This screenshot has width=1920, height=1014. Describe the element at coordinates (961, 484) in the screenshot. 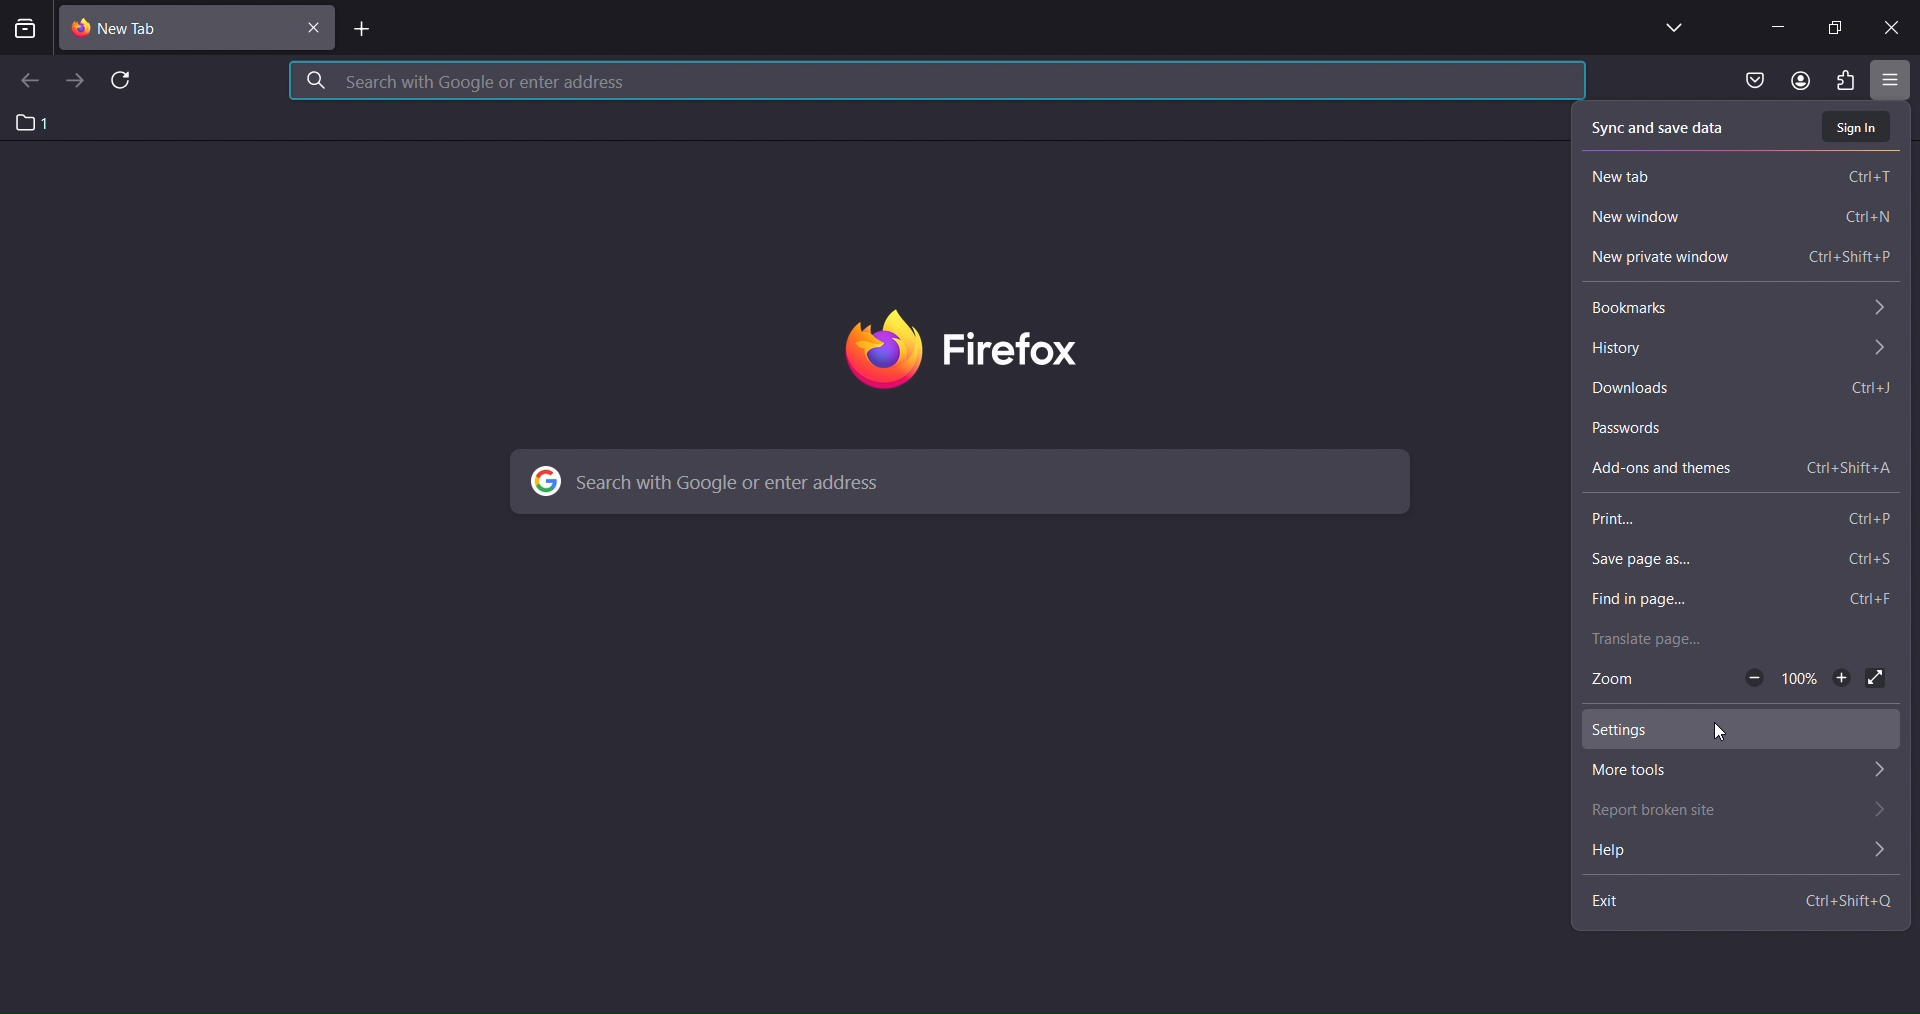

I see `search with google or enter address` at that location.